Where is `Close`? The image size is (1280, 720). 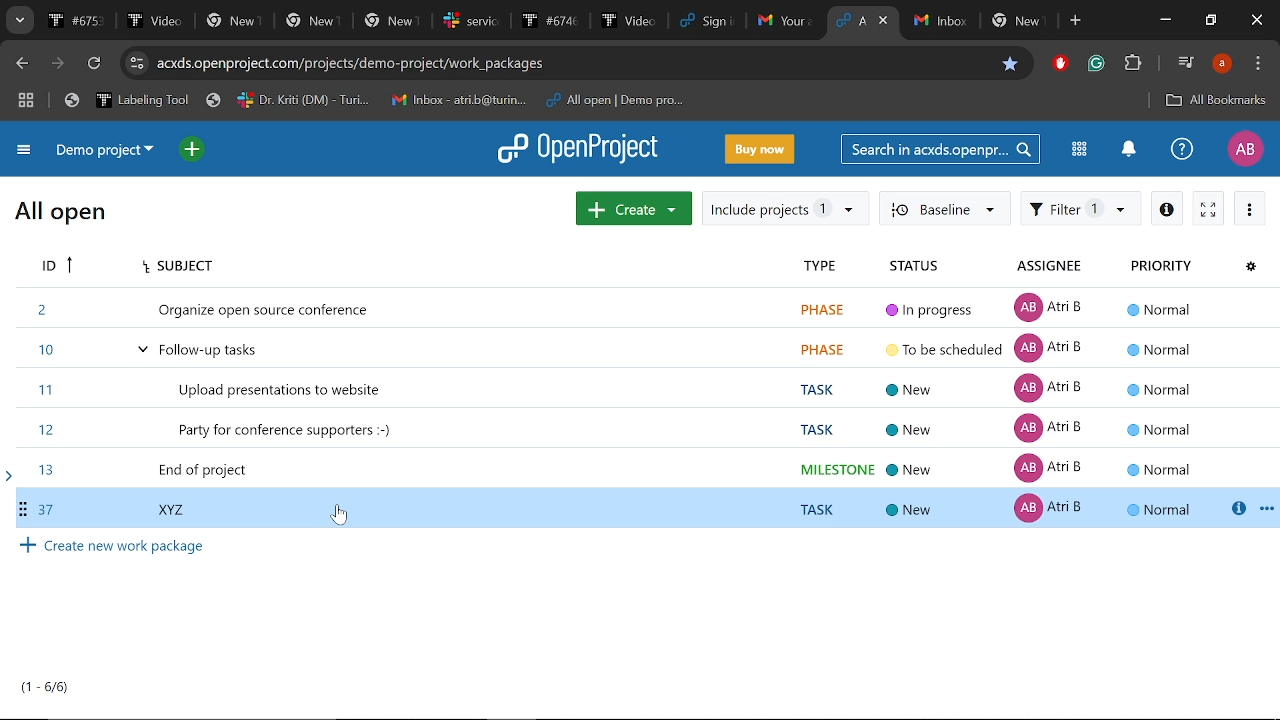 Close is located at coordinates (1258, 21).